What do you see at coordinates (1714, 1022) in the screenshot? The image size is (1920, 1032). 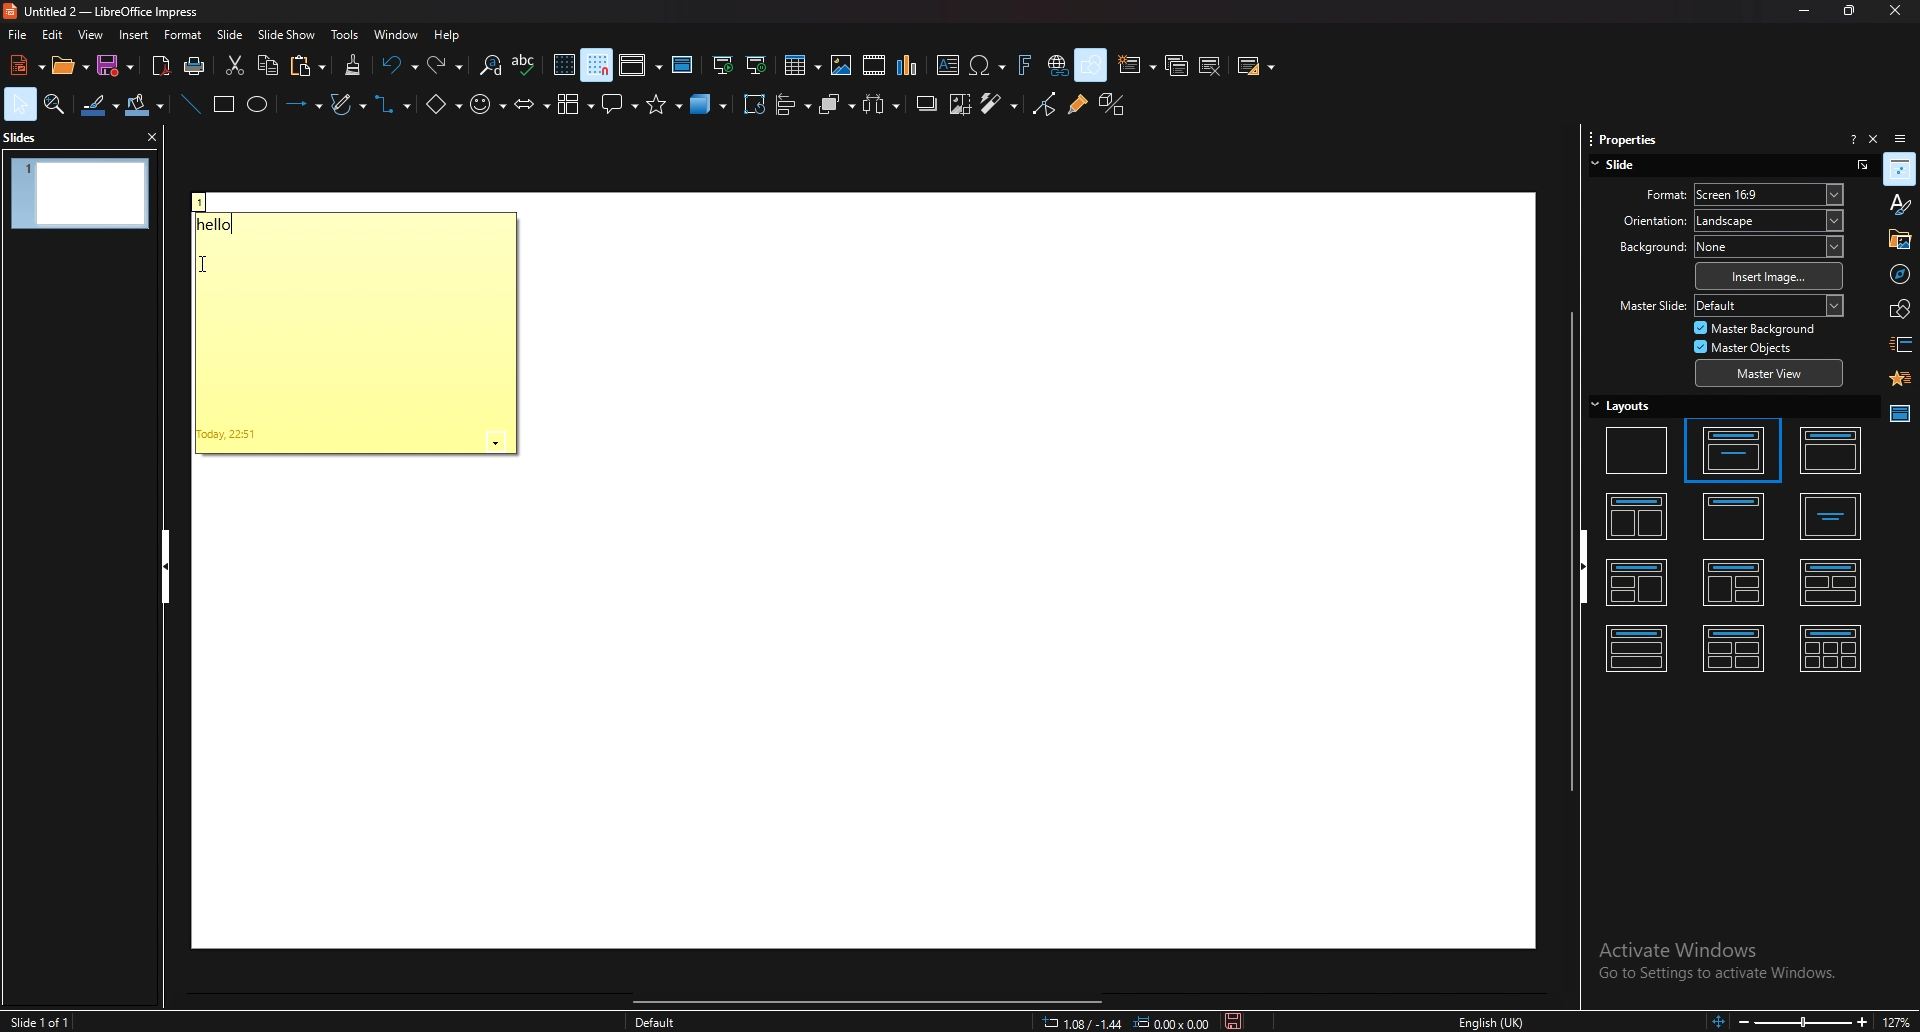 I see `fit slide to current window` at bounding box center [1714, 1022].